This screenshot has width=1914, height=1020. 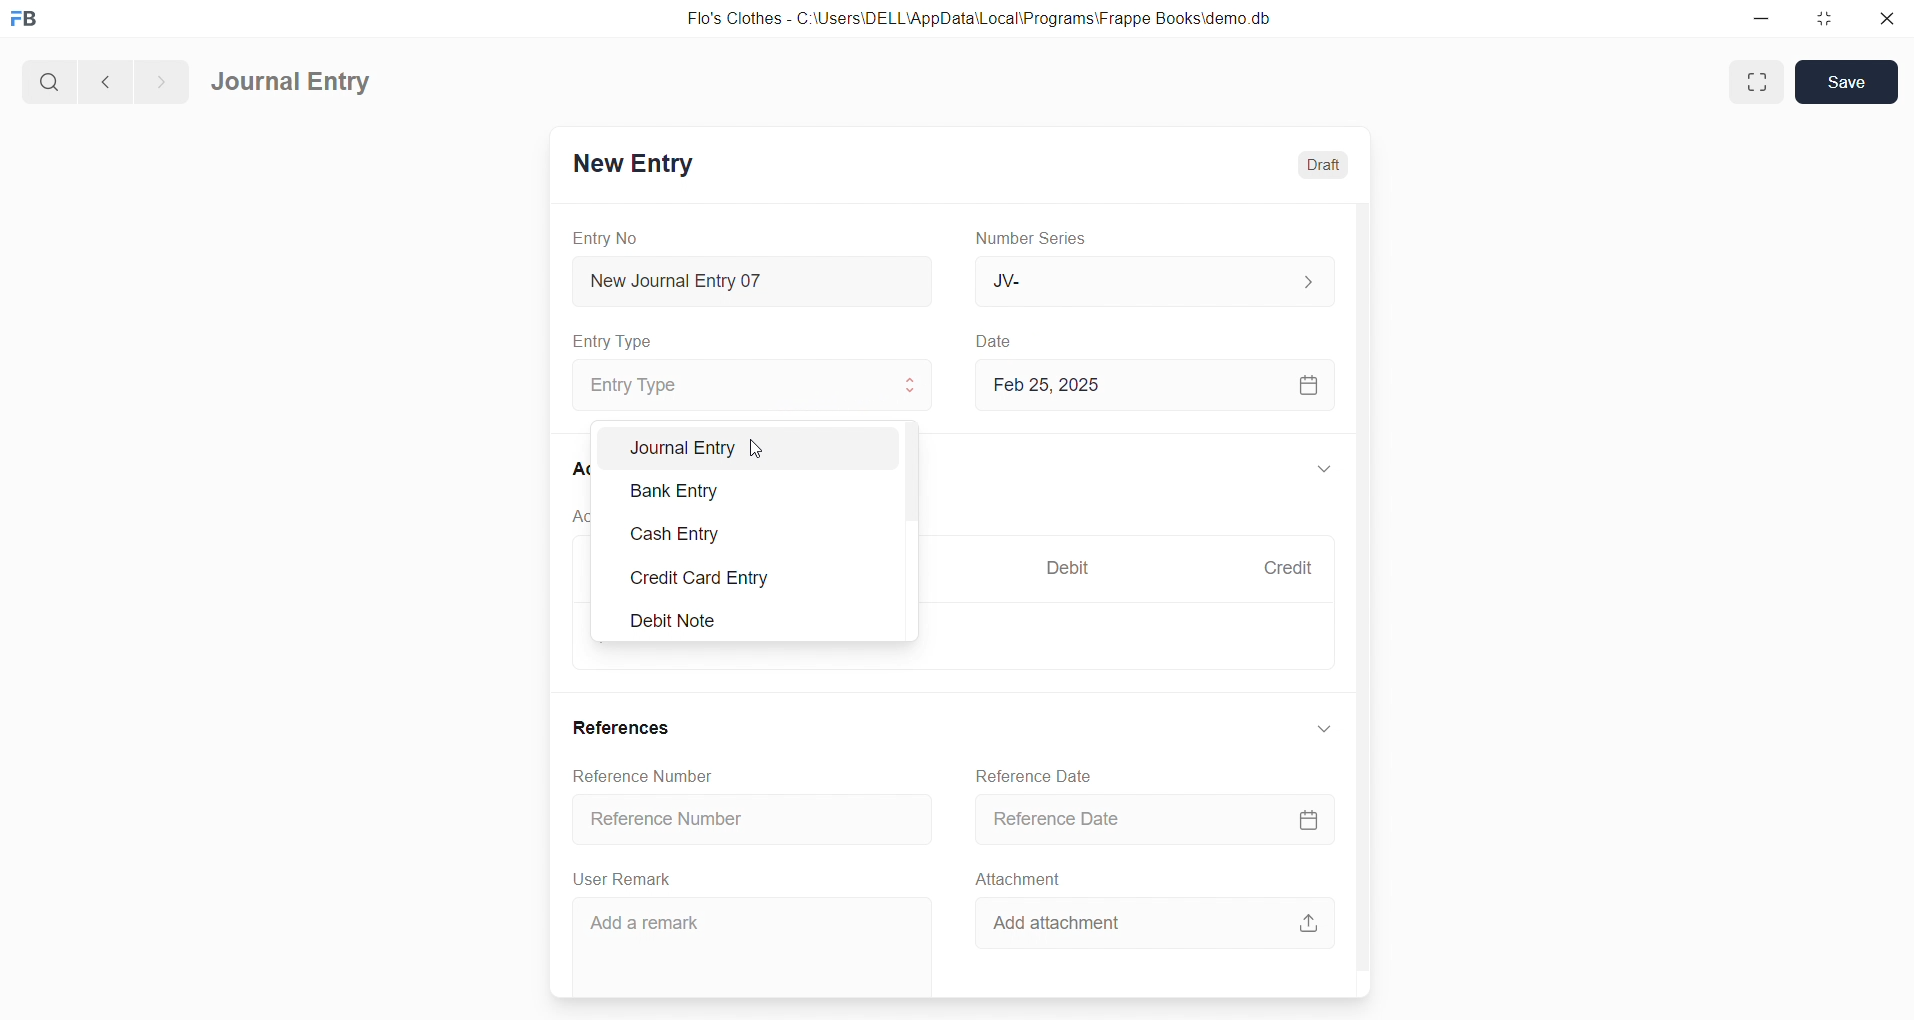 I want to click on vertical scroll bar, so click(x=1360, y=595).